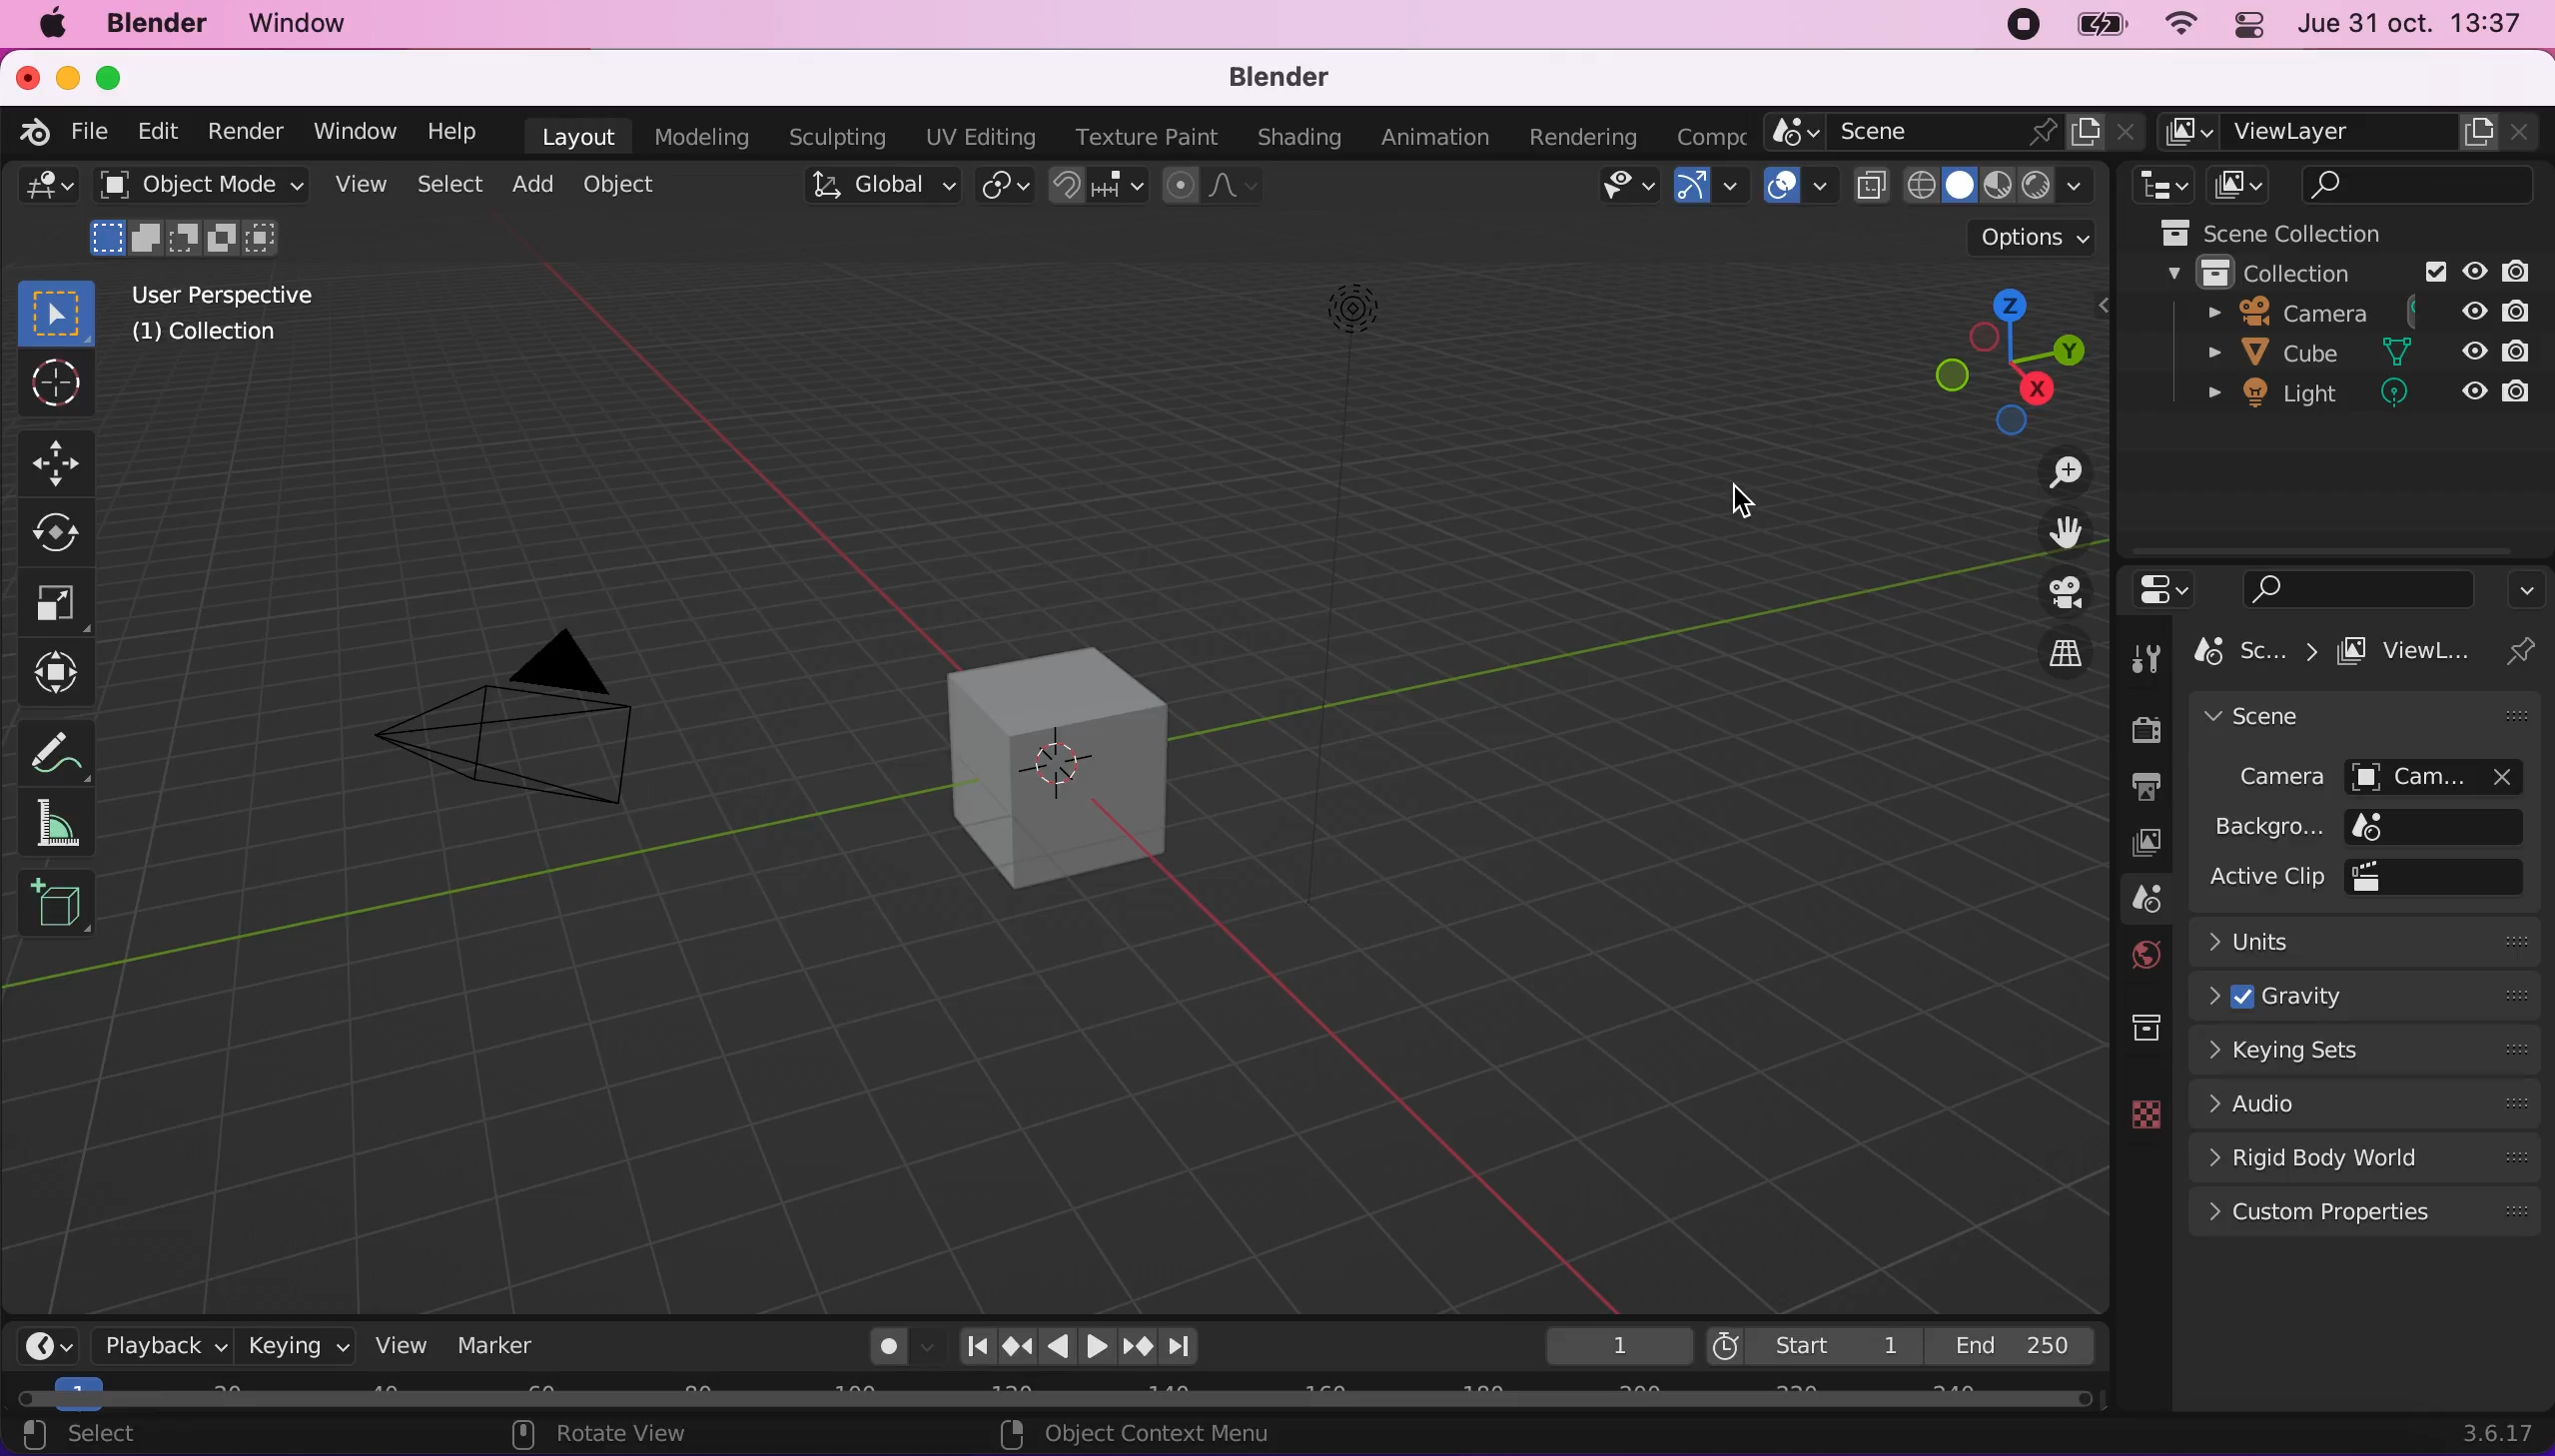 The image size is (2555, 1456). Describe the element at coordinates (59, 914) in the screenshot. I see `add cube` at that location.